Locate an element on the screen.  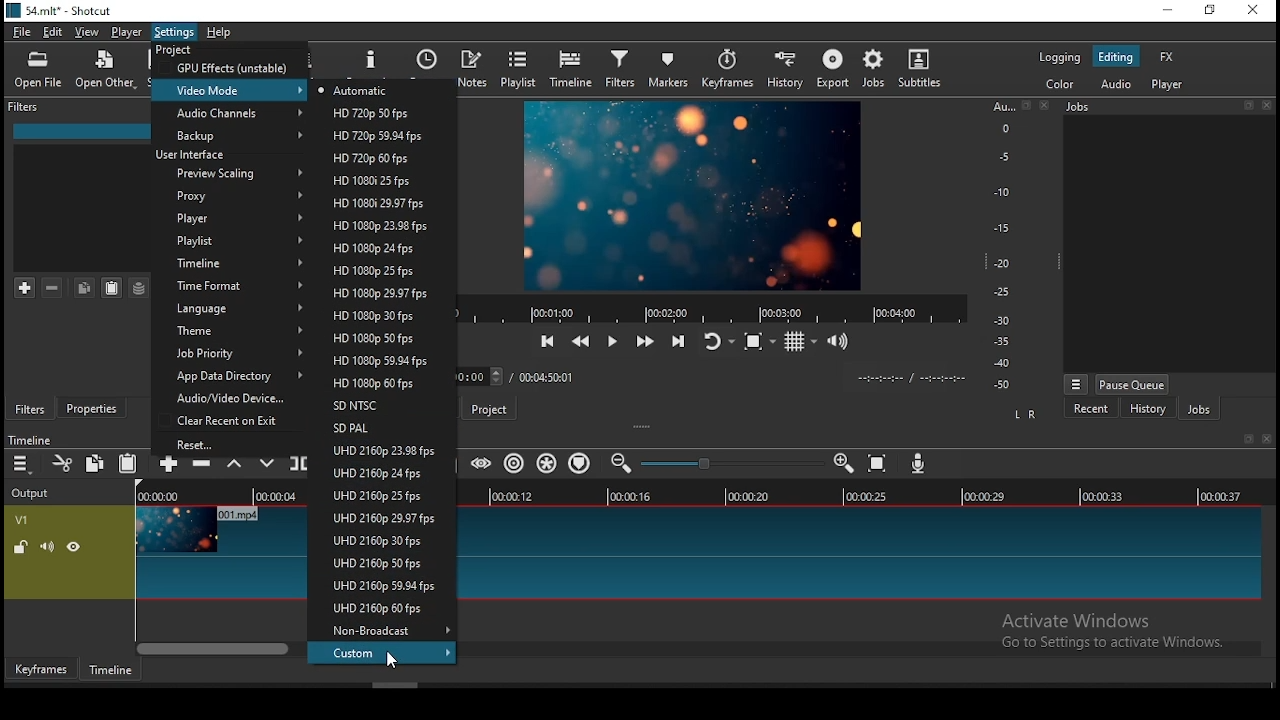
scroll bar is located at coordinates (215, 648).